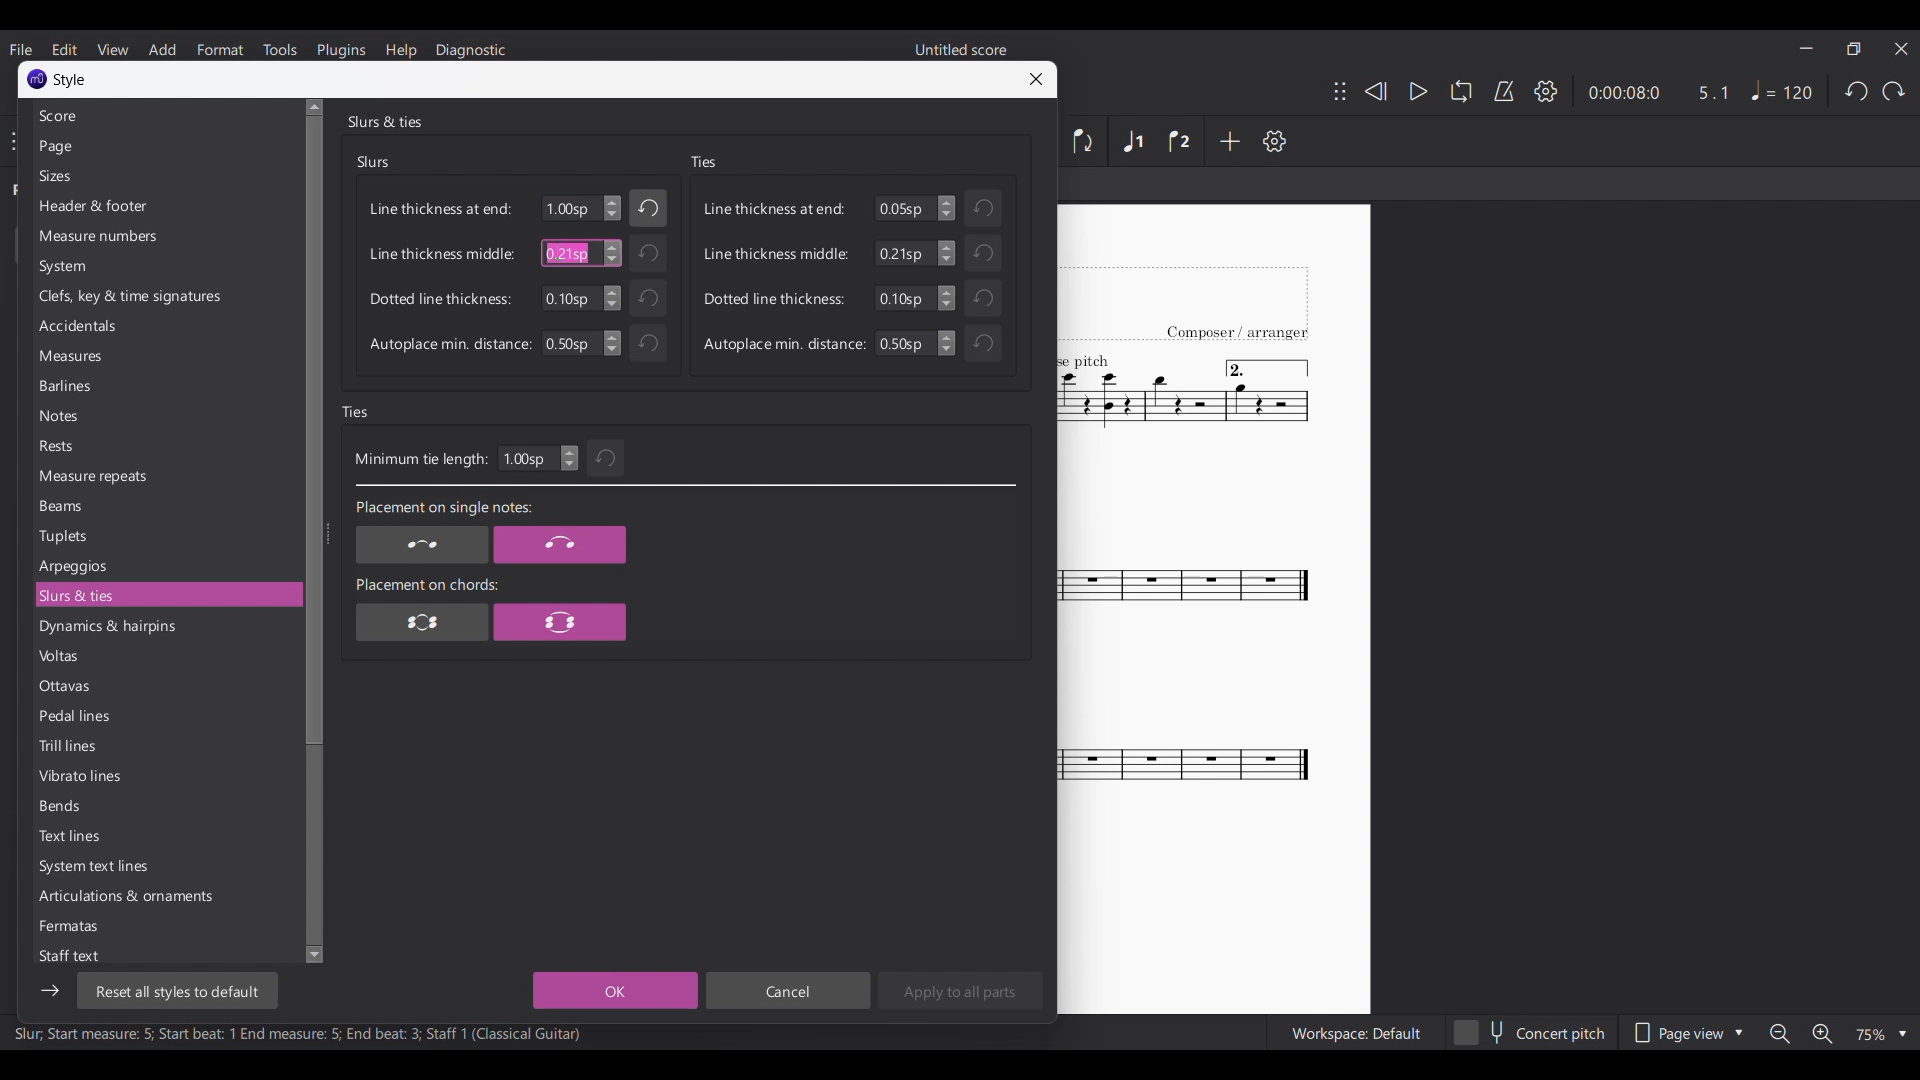 Image resolution: width=1920 pixels, height=1080 pixels. What do you see at coordinates (1820, 1033) in the screenshot?
I see `Zoom in` at bounding box center [1820, 1033].